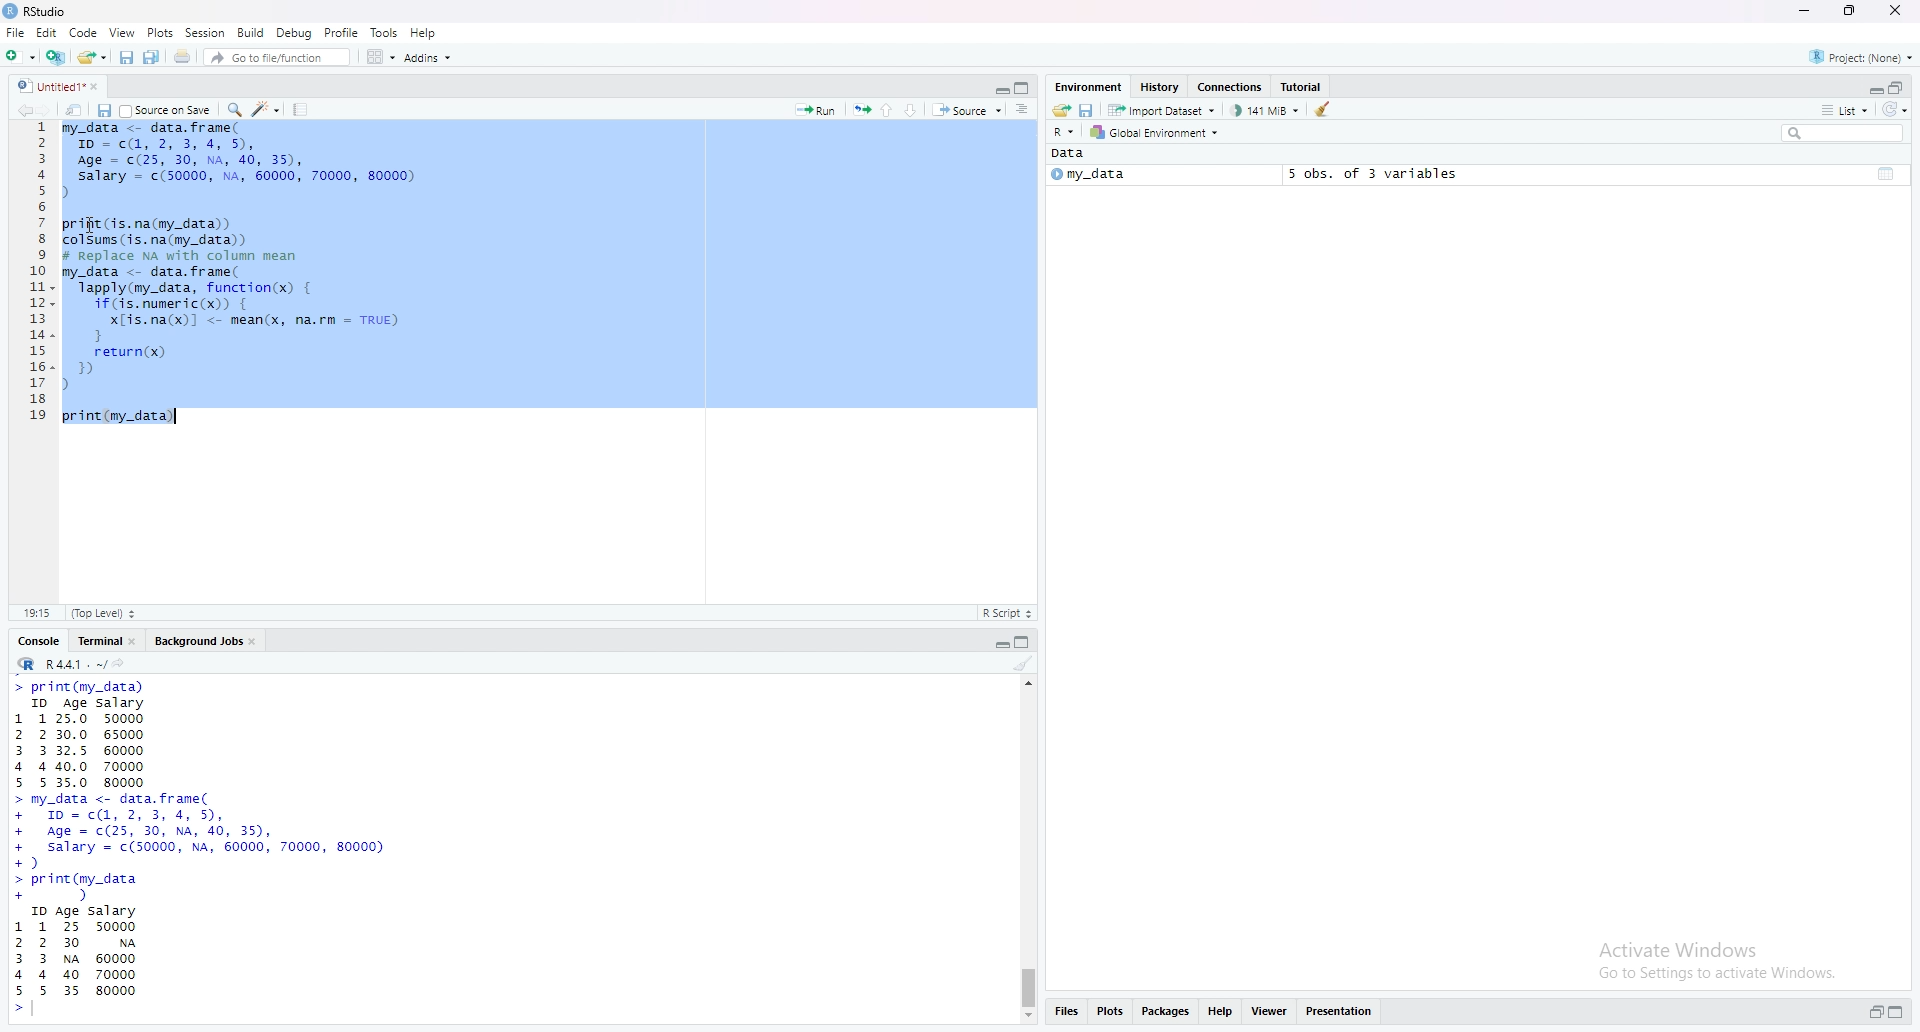 This screenshot has height=1032, width=1920. I want to click on go forward, so click(46, 110).